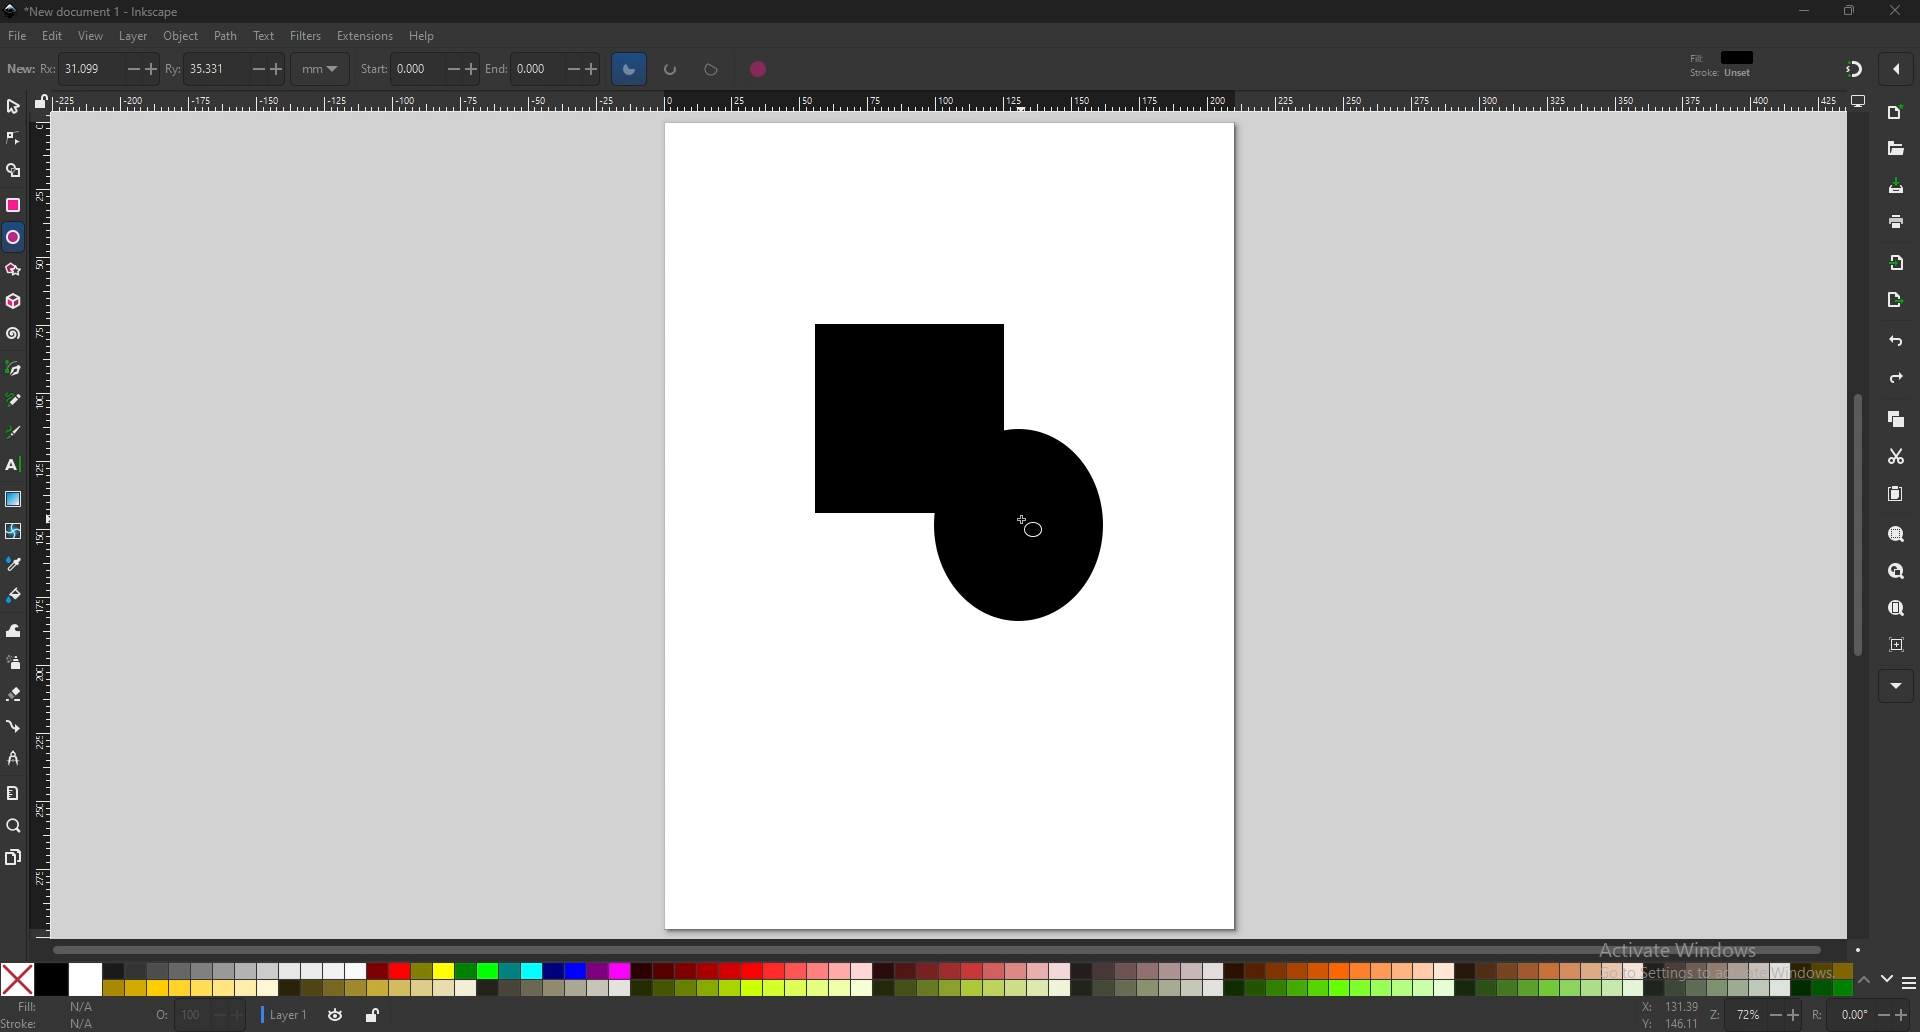 This screenshot has height=1032, width=1920. I want to click on cursor coordinates, so click(1670, 1015).